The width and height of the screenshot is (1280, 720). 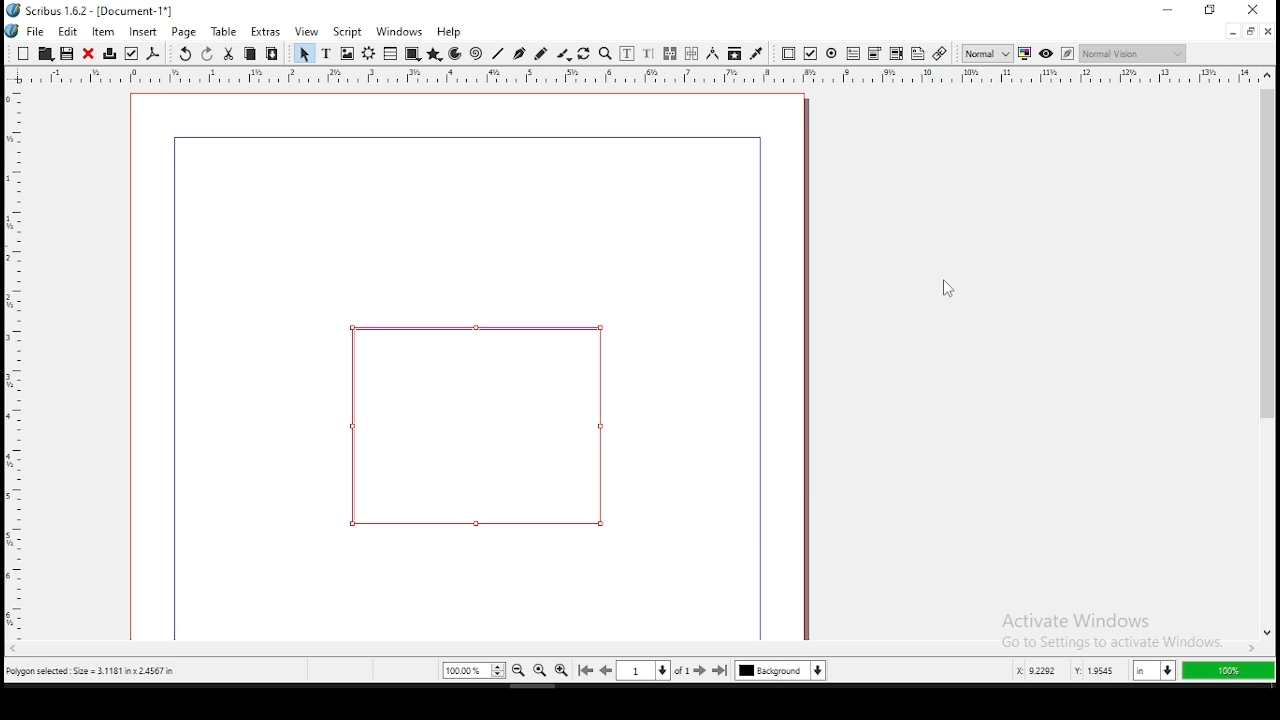 What do you see at coordinates (14, 354) in the screenshot?
I see `horizontal ruler` at bounding box center [14, 354].